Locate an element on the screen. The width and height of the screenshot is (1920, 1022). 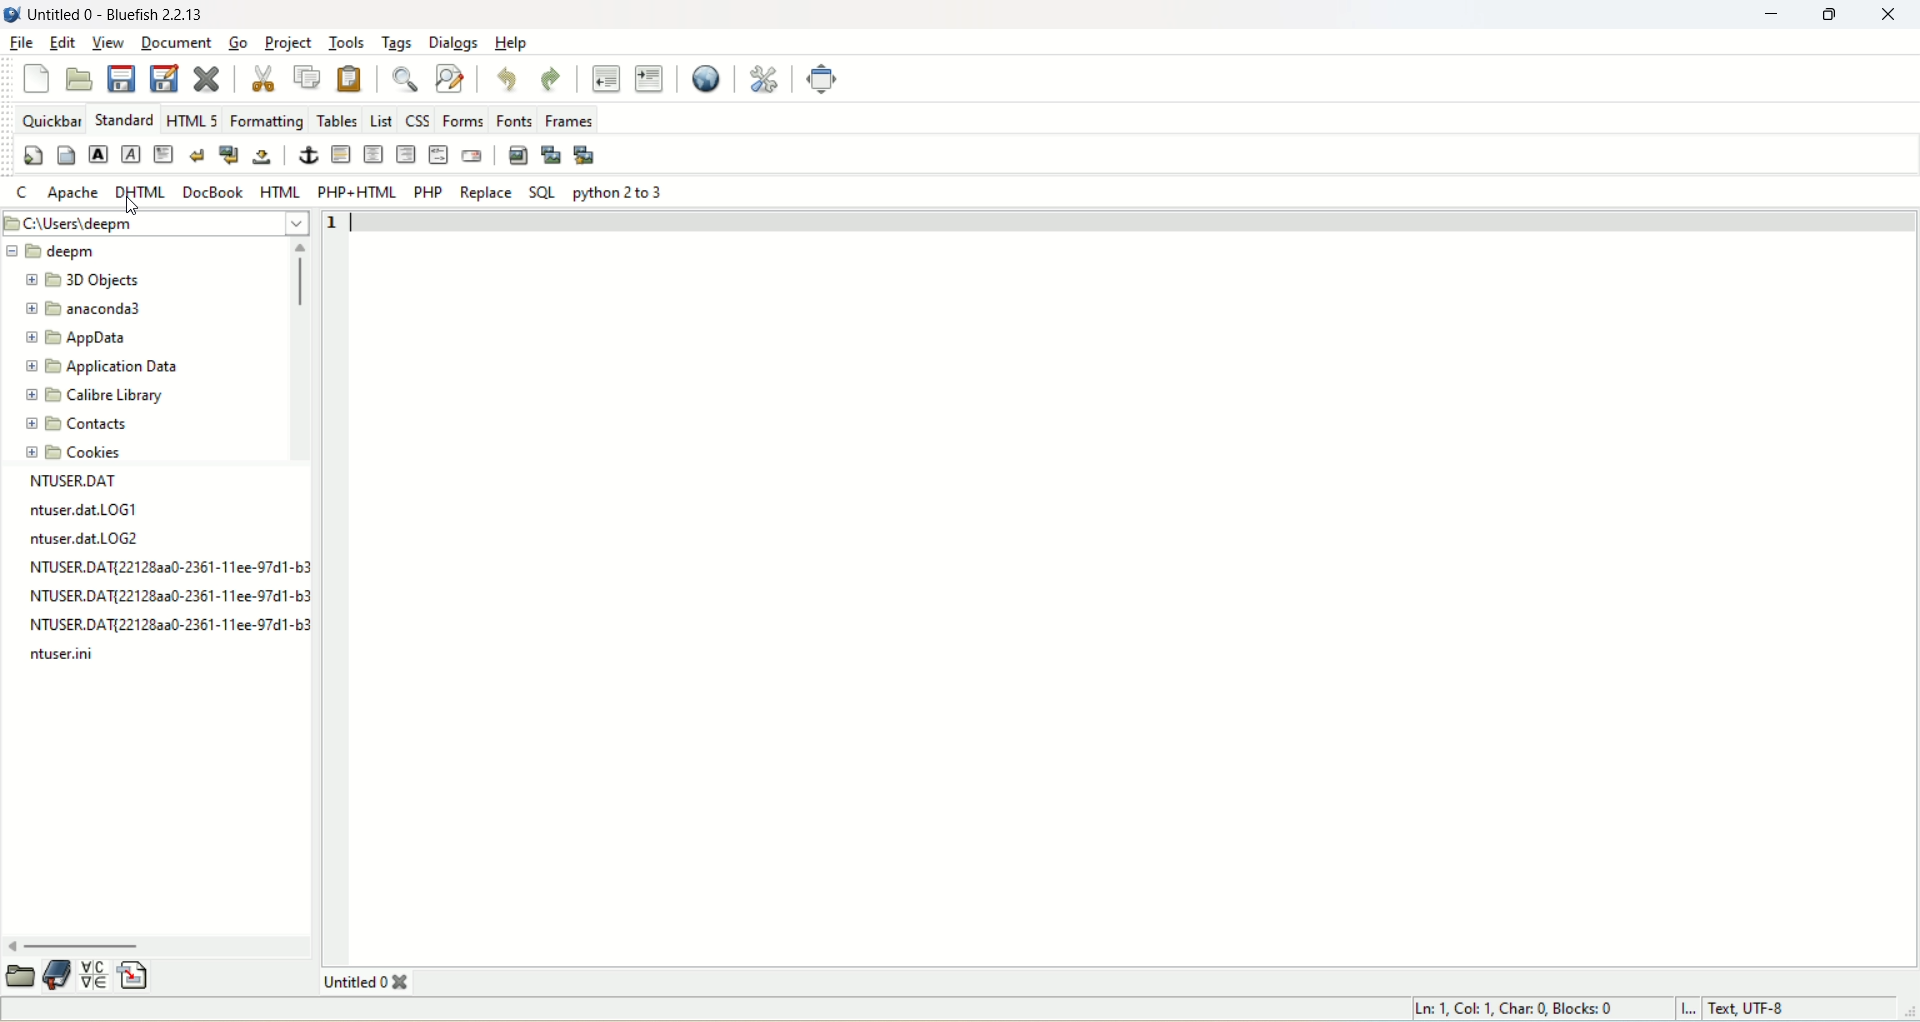
python 2 to 3 is located at coordinates (621, 192).